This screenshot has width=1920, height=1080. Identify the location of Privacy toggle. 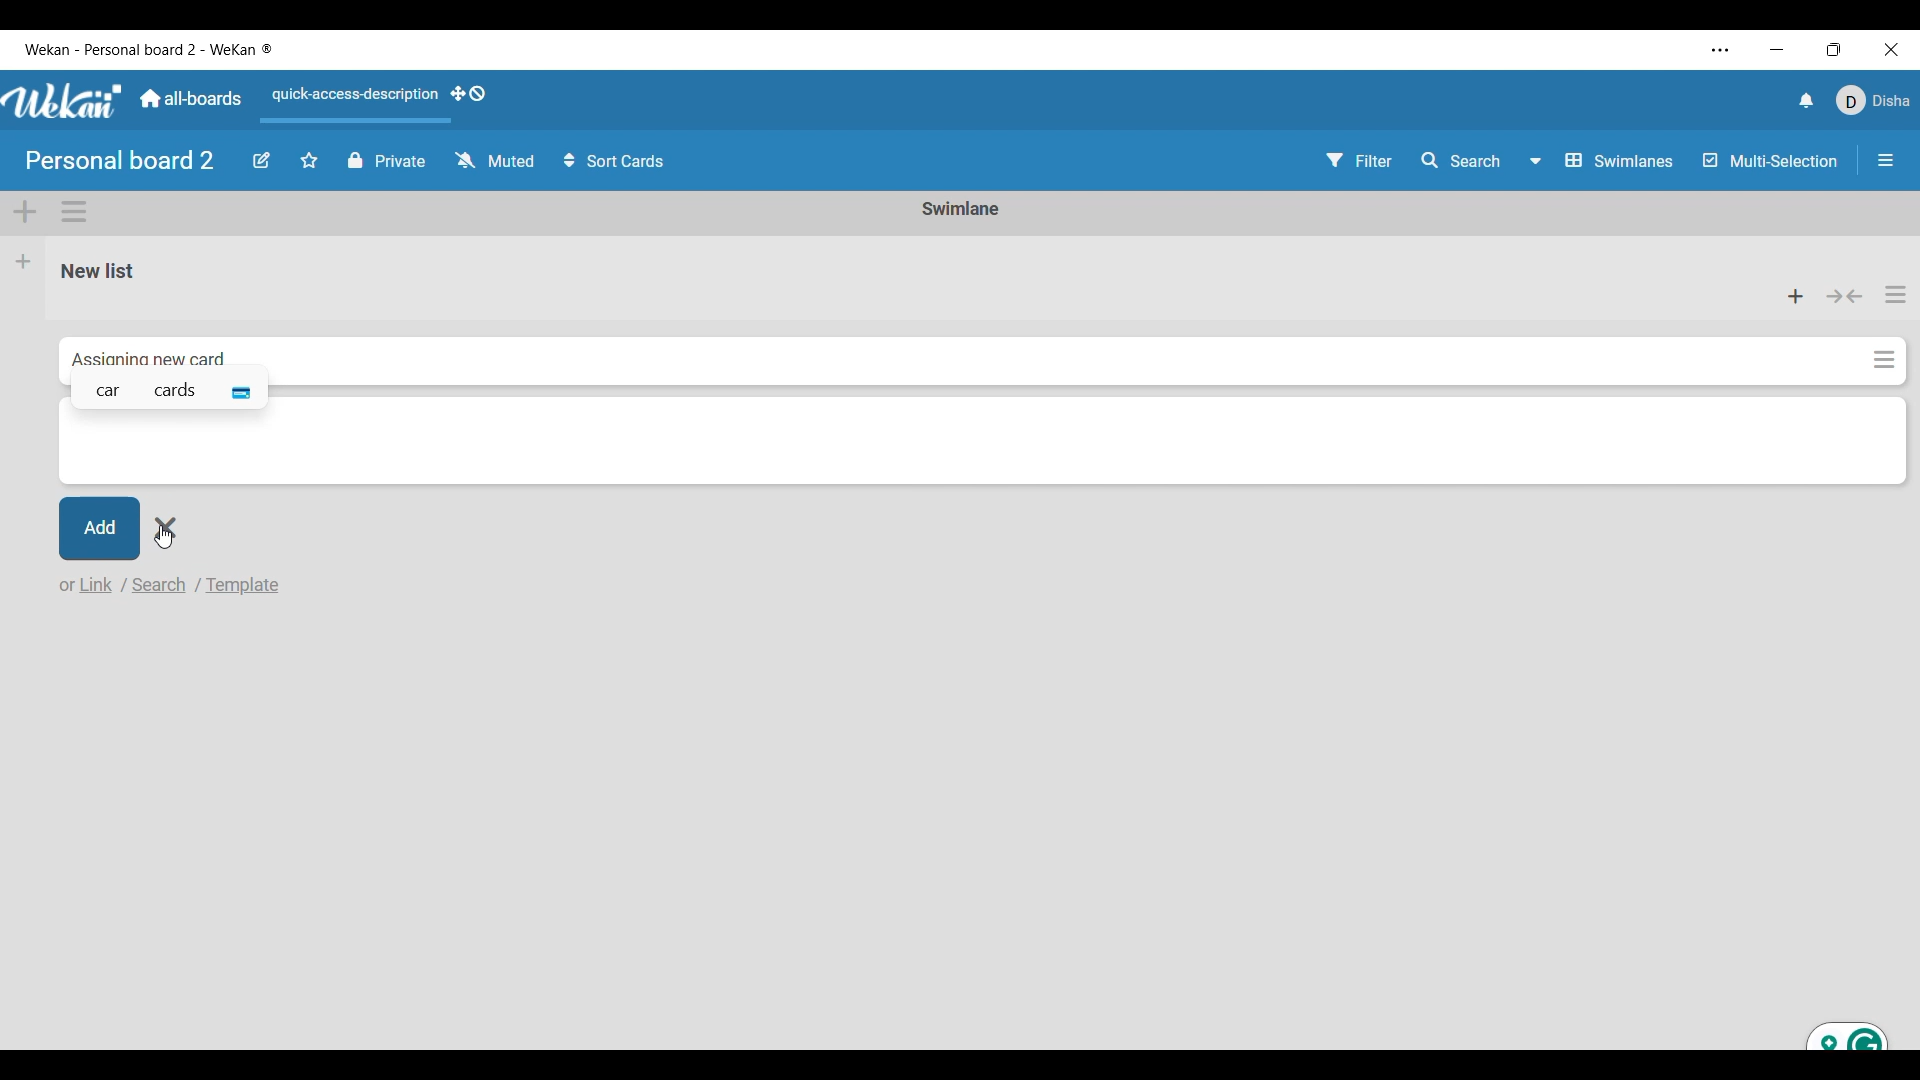
(387, 160).